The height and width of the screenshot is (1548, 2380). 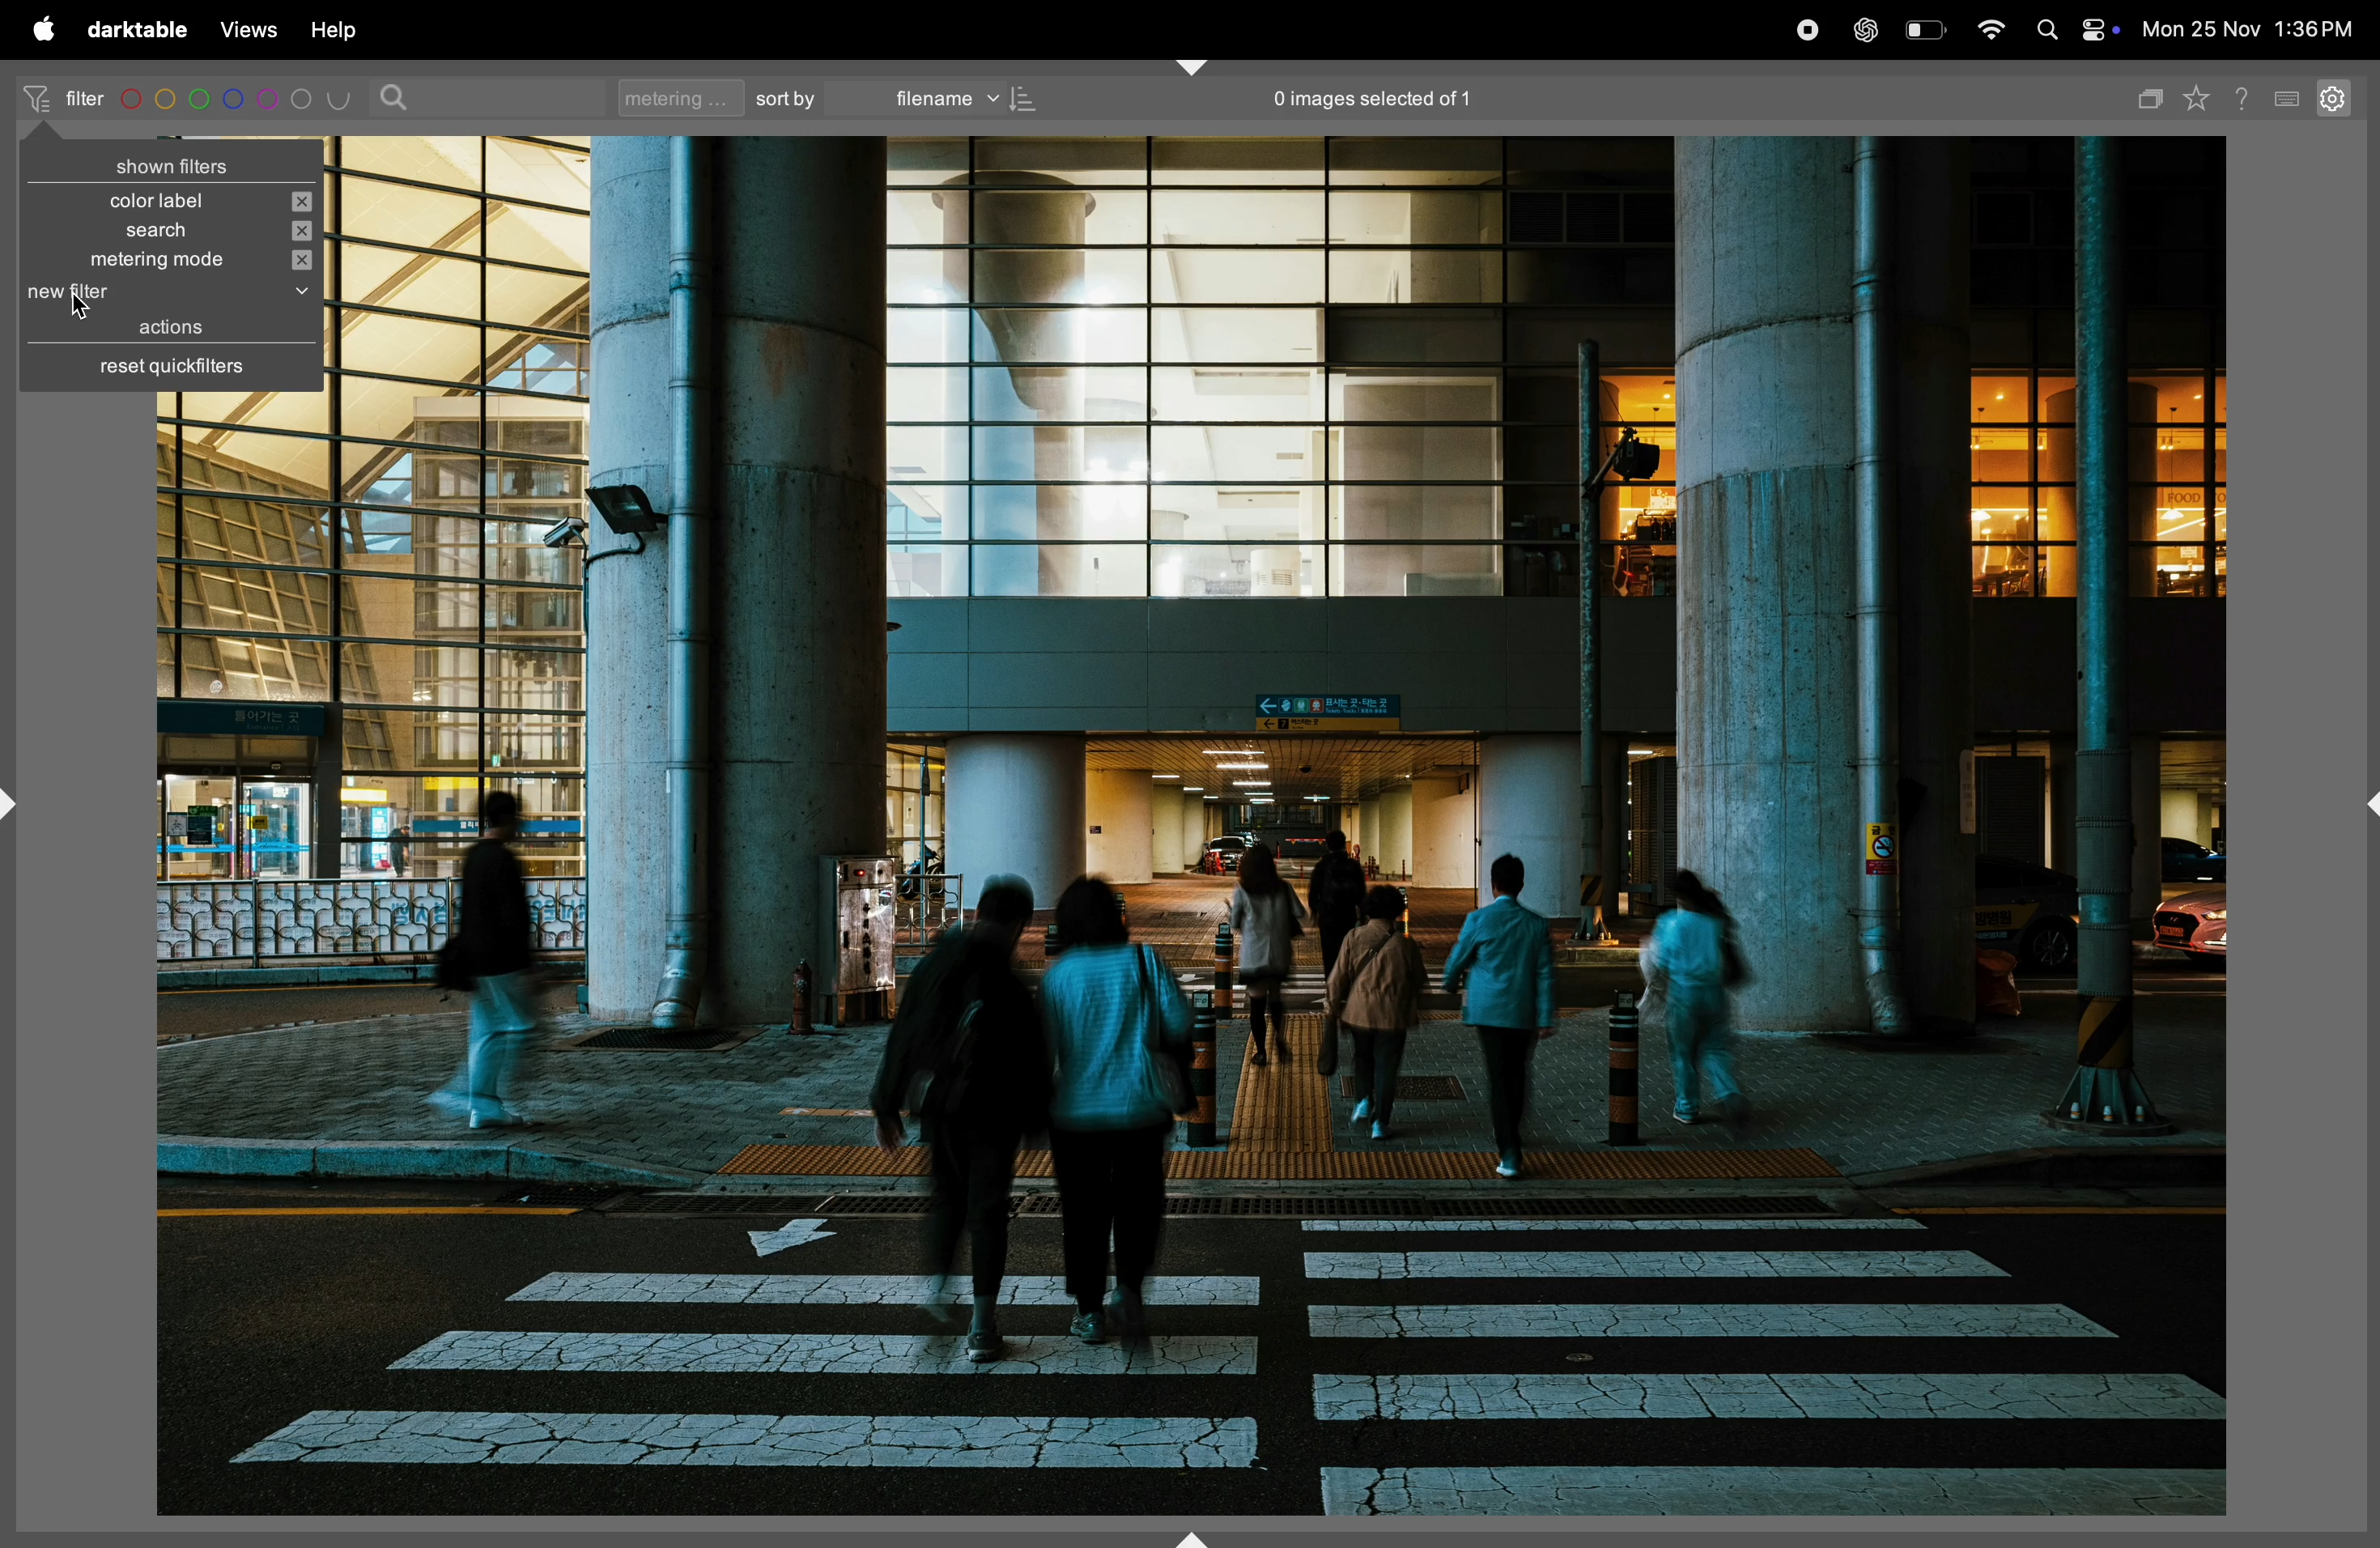 What do you see at coordinates (63, 98) in the screenshot?
I see `filter` at bounding box center [63, 98].